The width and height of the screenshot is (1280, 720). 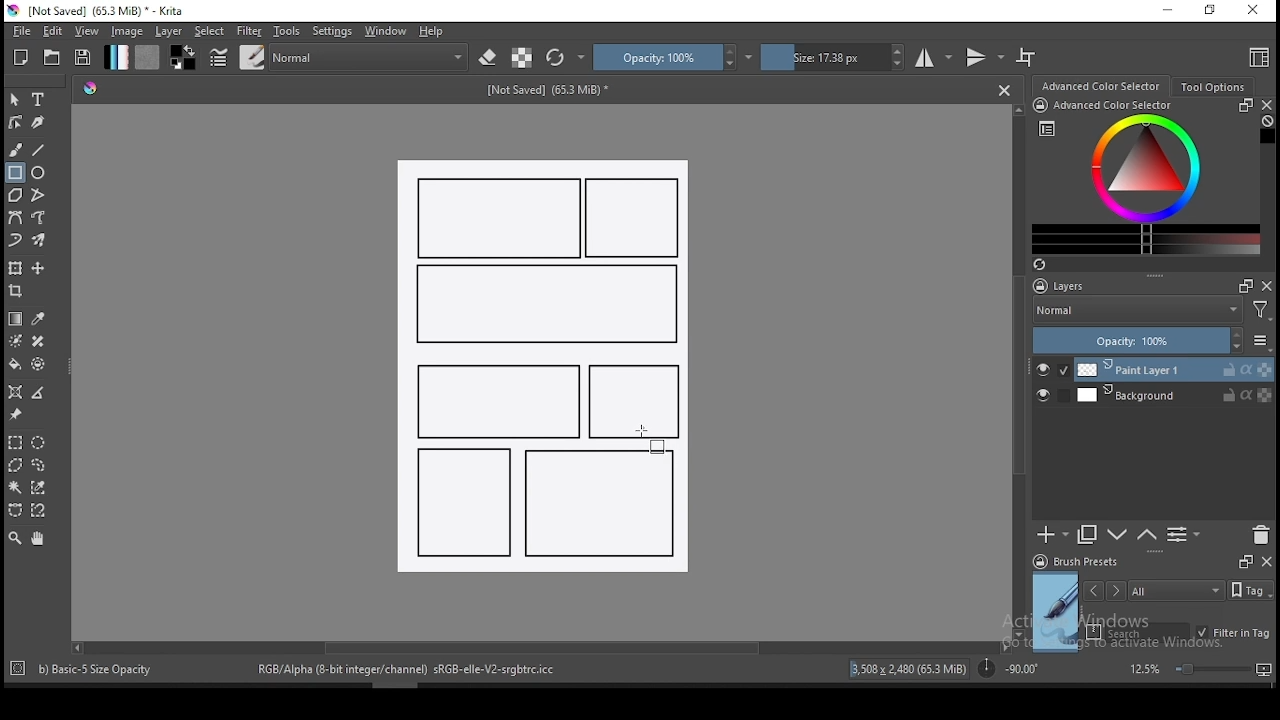 What do you see at coordinates (16, 465) in the screenshot?
I see `polygon selection tool` at bounding box center [16, 465].